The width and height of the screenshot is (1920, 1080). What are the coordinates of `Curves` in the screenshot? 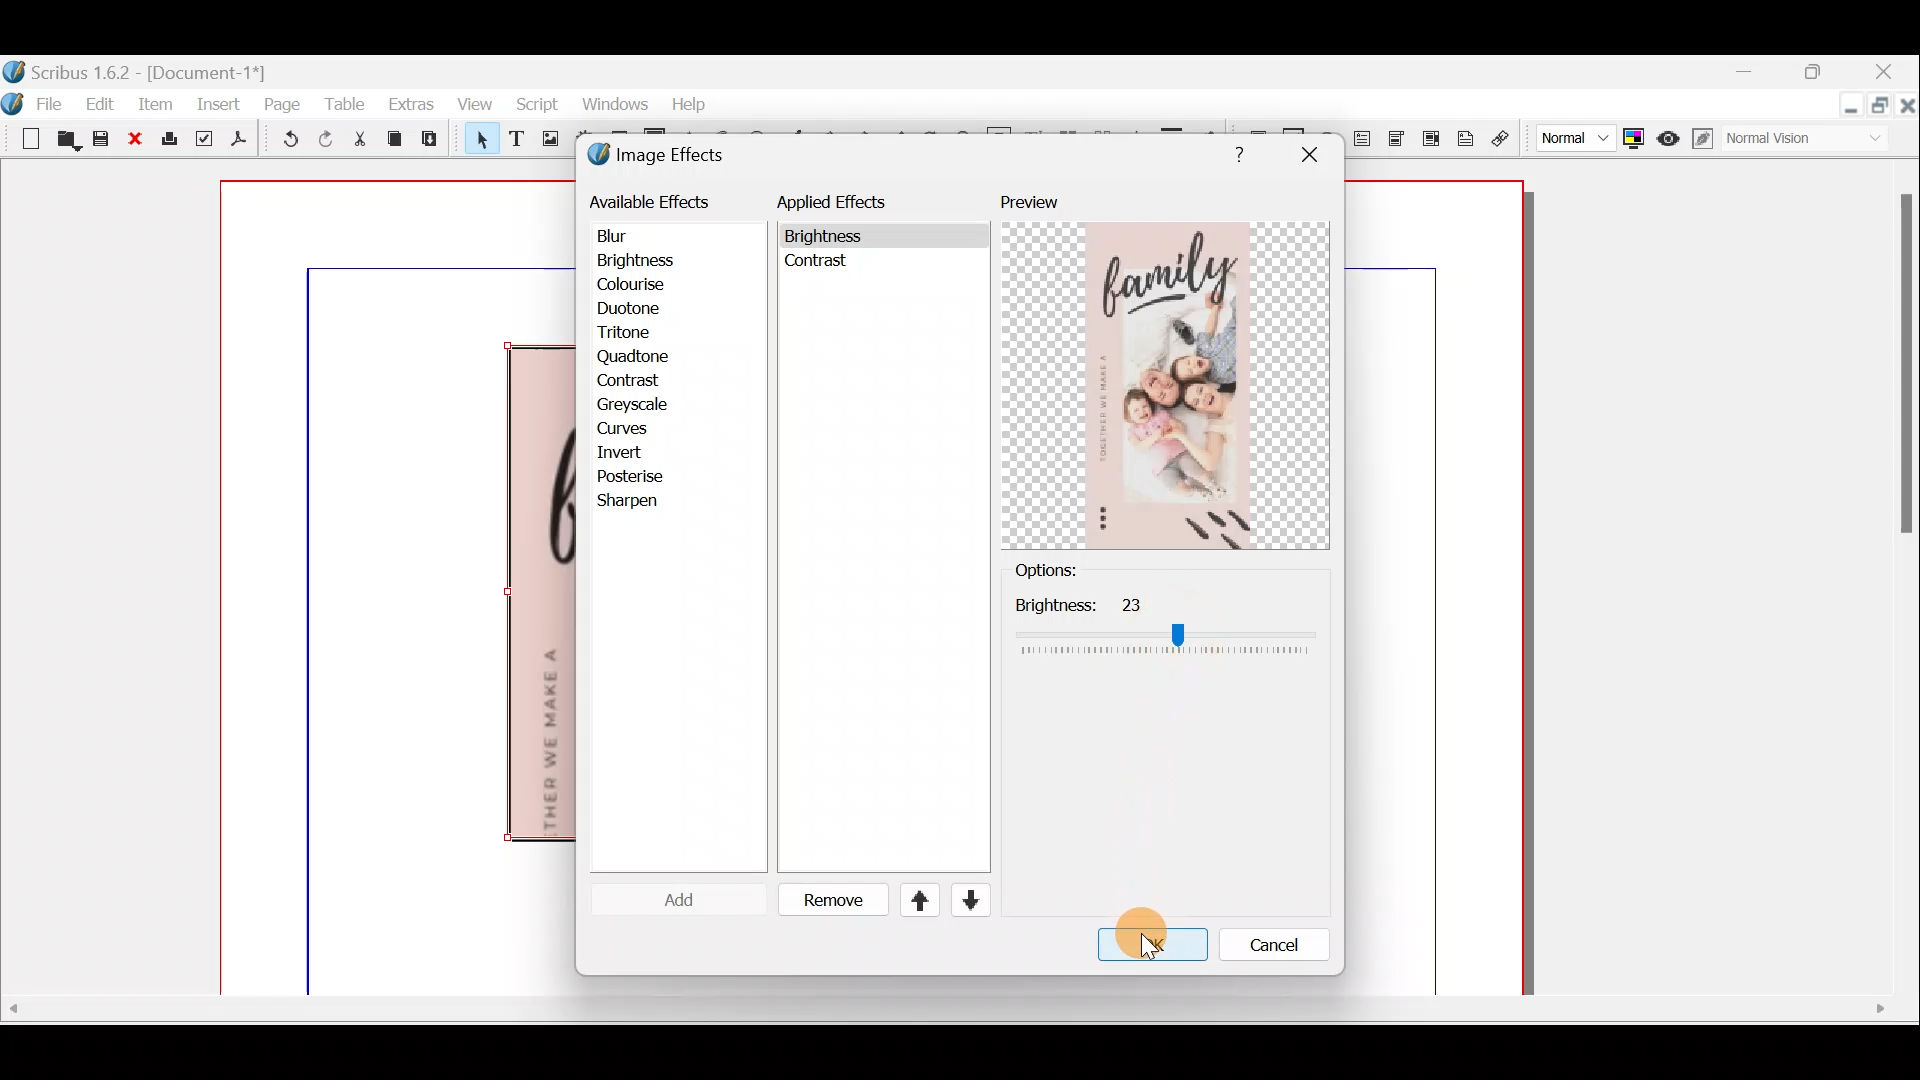 It's located at (637, 429).